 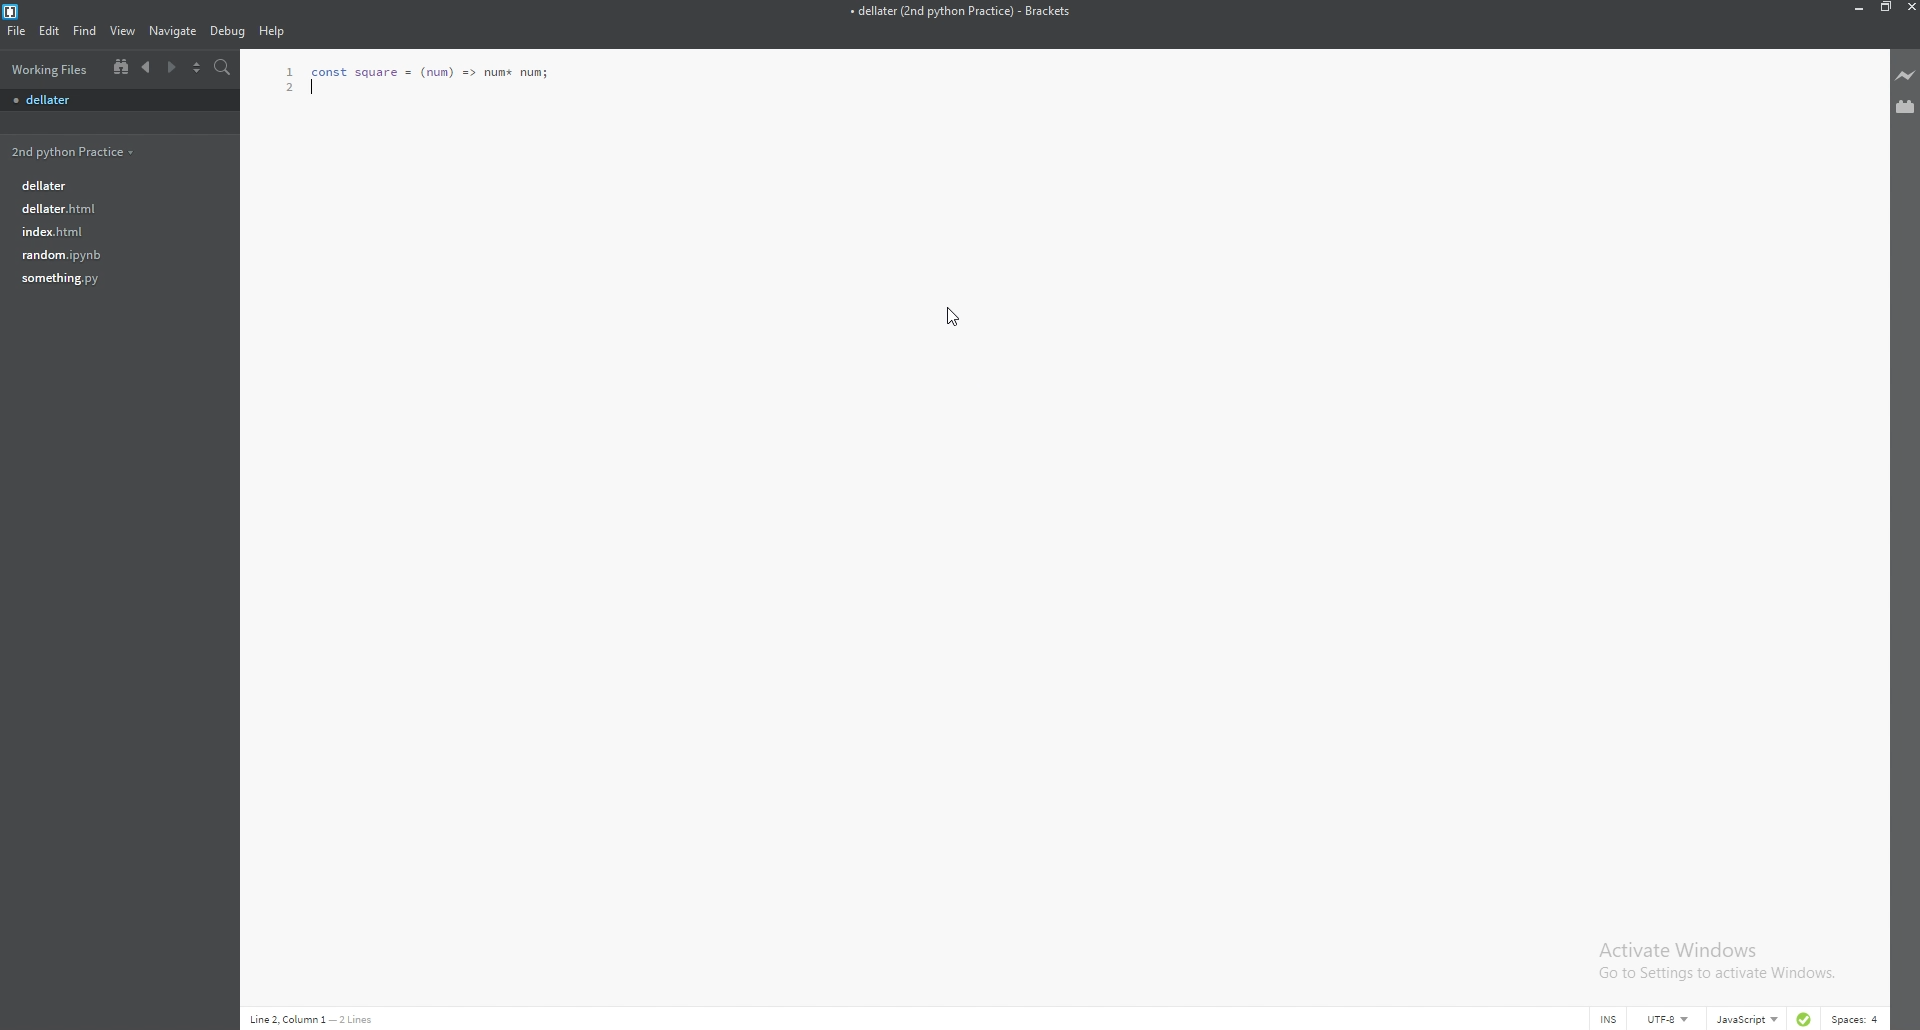 What do you see at coordinates (114, 207) in the screenshot?
I see `file` at bounding box center [114, 207].